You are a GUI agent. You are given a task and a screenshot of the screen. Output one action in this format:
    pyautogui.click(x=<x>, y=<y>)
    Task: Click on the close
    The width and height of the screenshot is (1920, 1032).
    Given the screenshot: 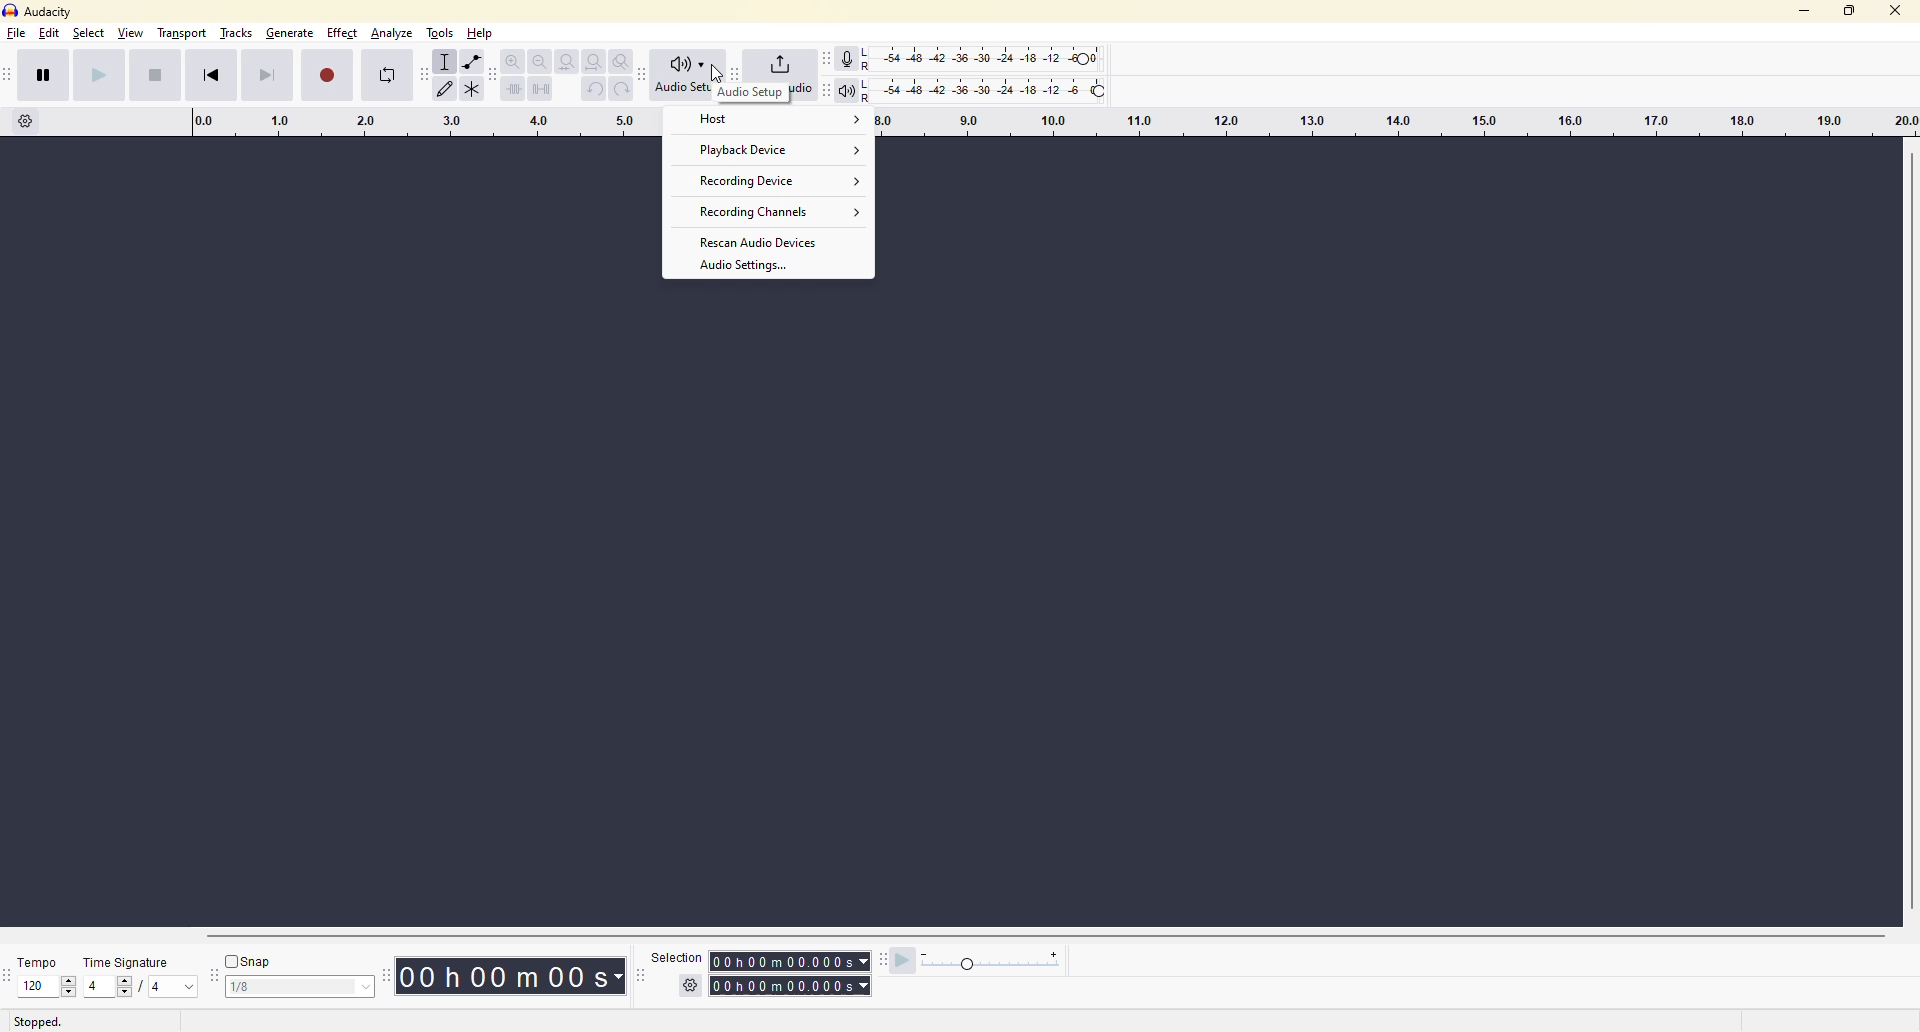 What is the action you would take?
    pyautogui.click(x=1894, y=14)
    